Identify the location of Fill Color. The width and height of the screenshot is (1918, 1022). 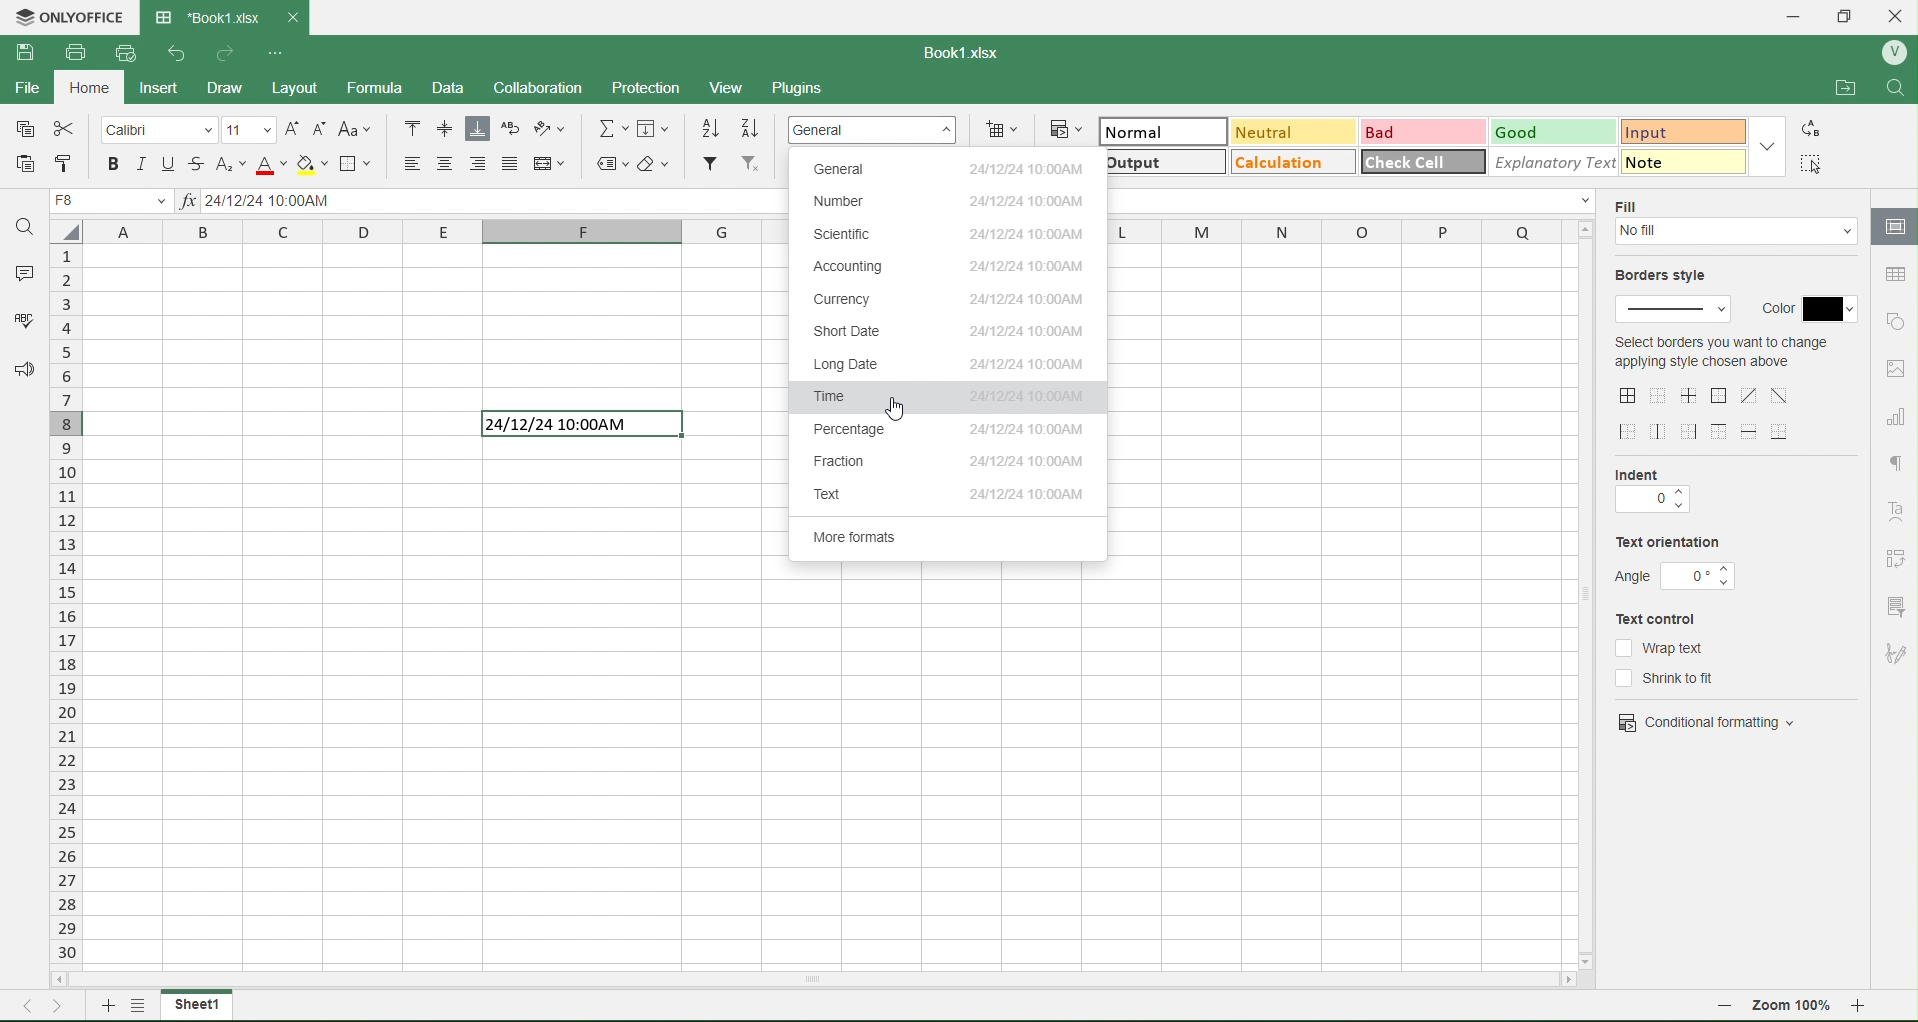
(311, 164).